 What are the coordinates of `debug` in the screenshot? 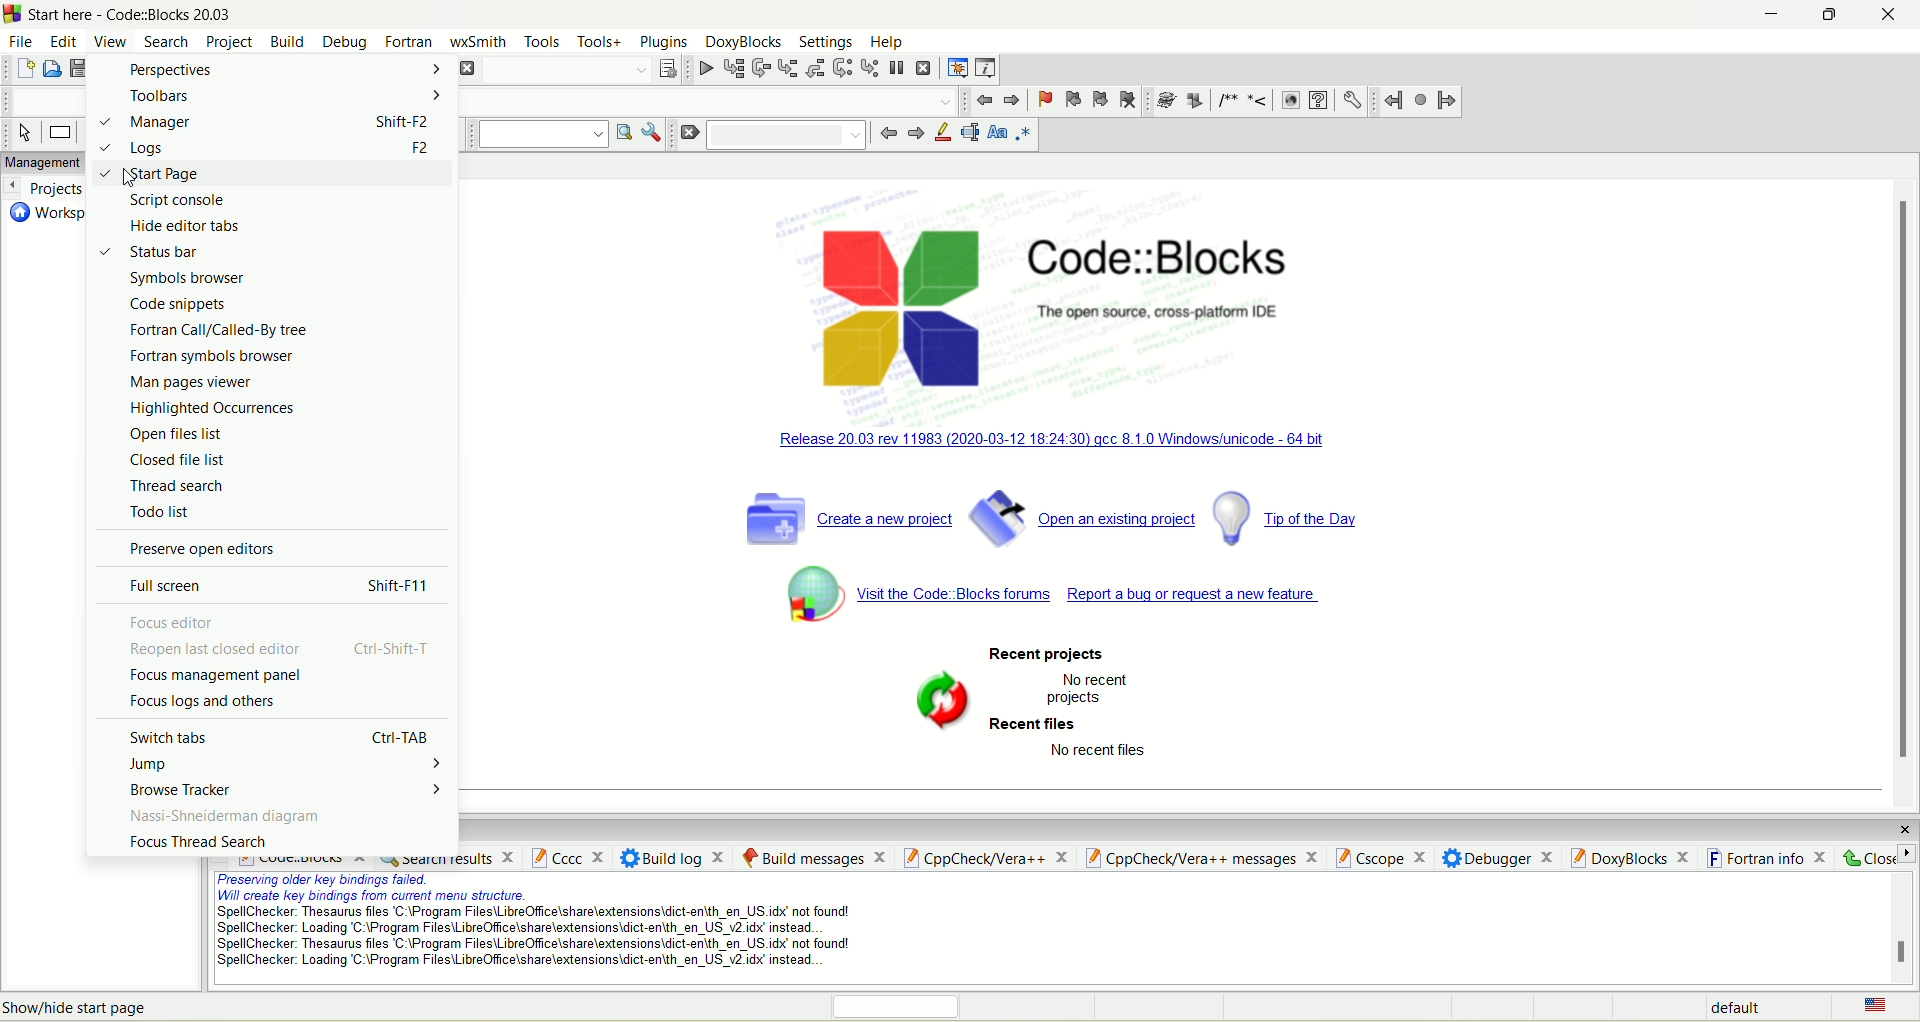 It's located at (342, 41).